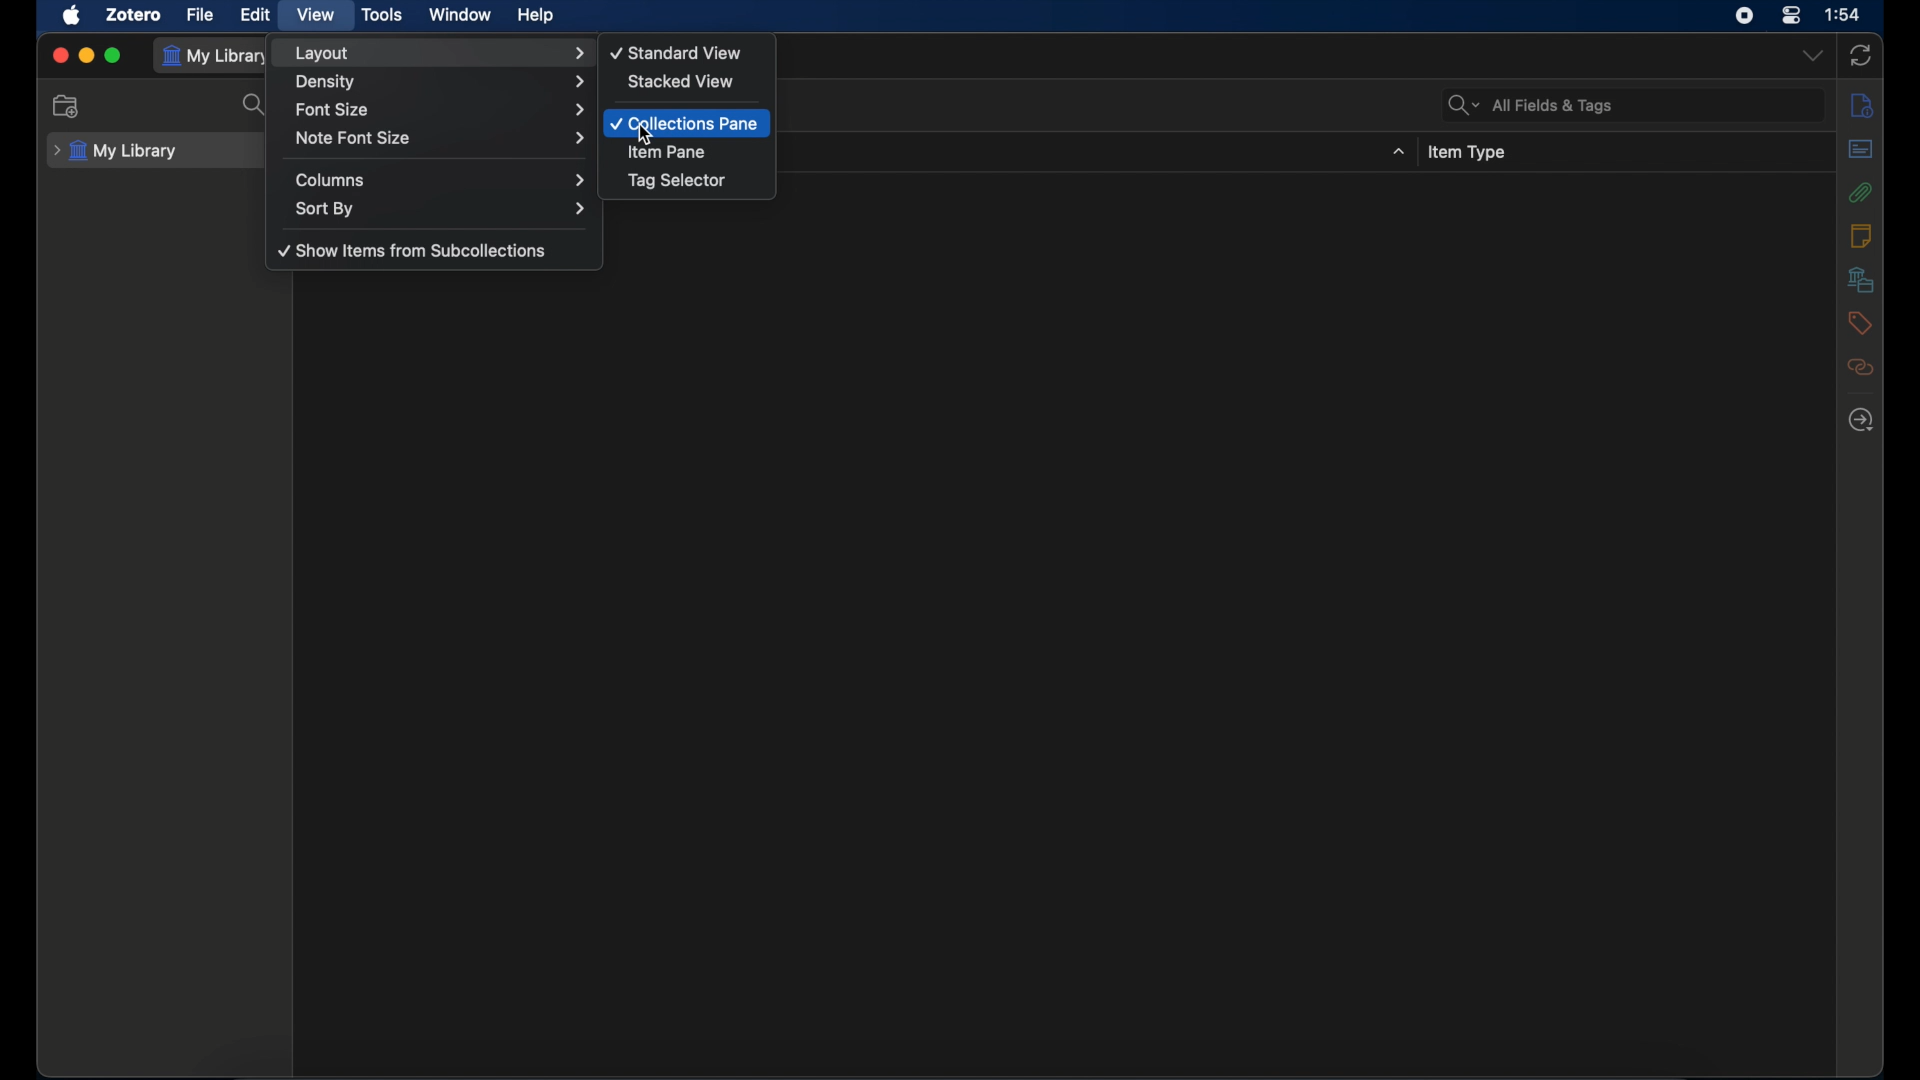 This screenshot has height=1080, width=1920. What do you see at coordinates (218, 55) in the screenshot?
I see `my library` at bounding box center [218, 55].